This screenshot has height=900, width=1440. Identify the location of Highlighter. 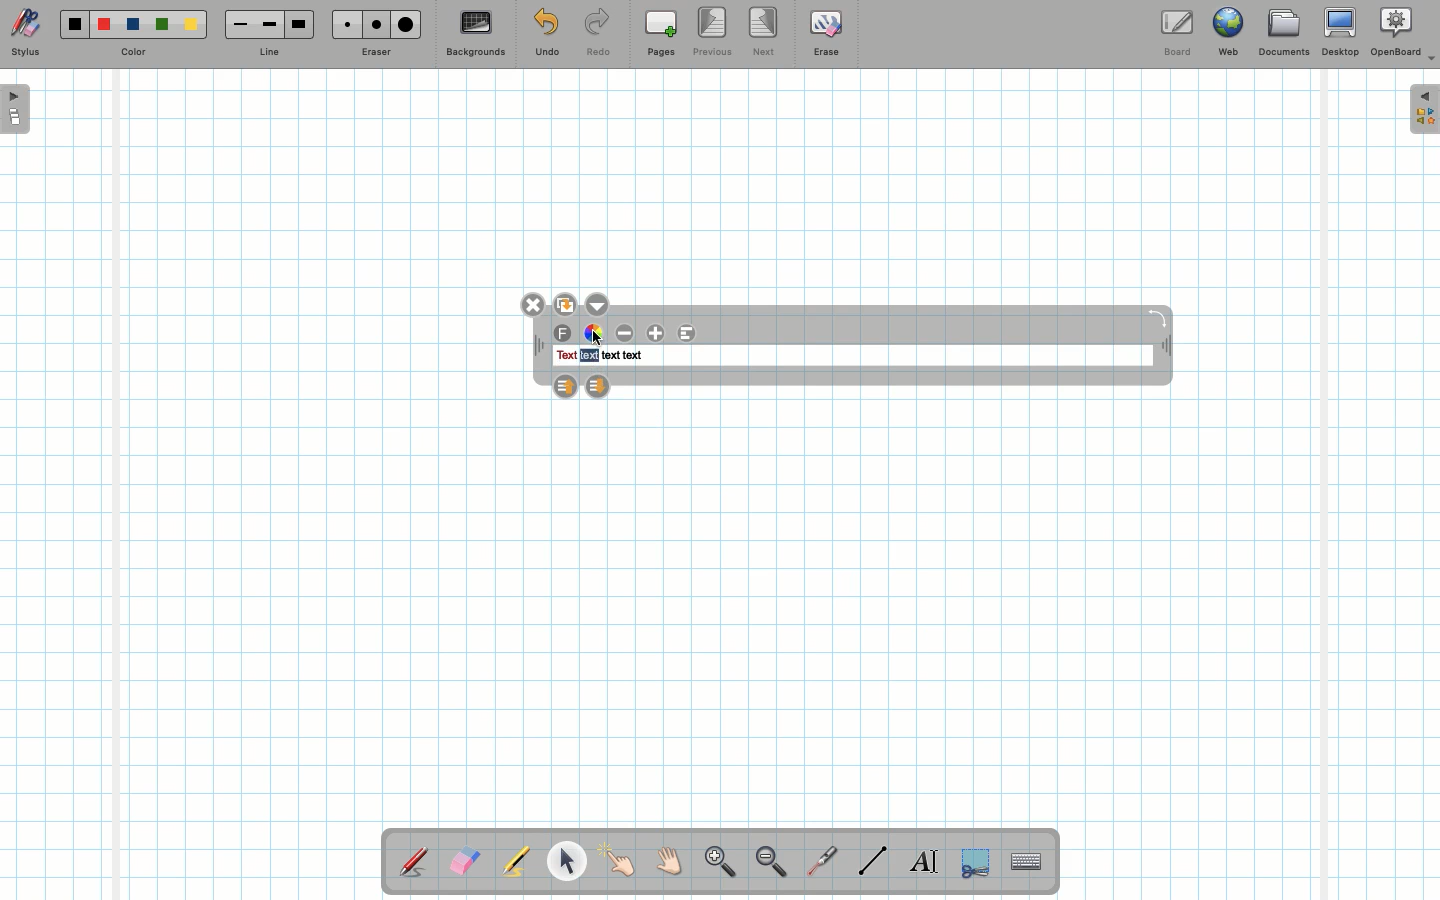
(514, 863).